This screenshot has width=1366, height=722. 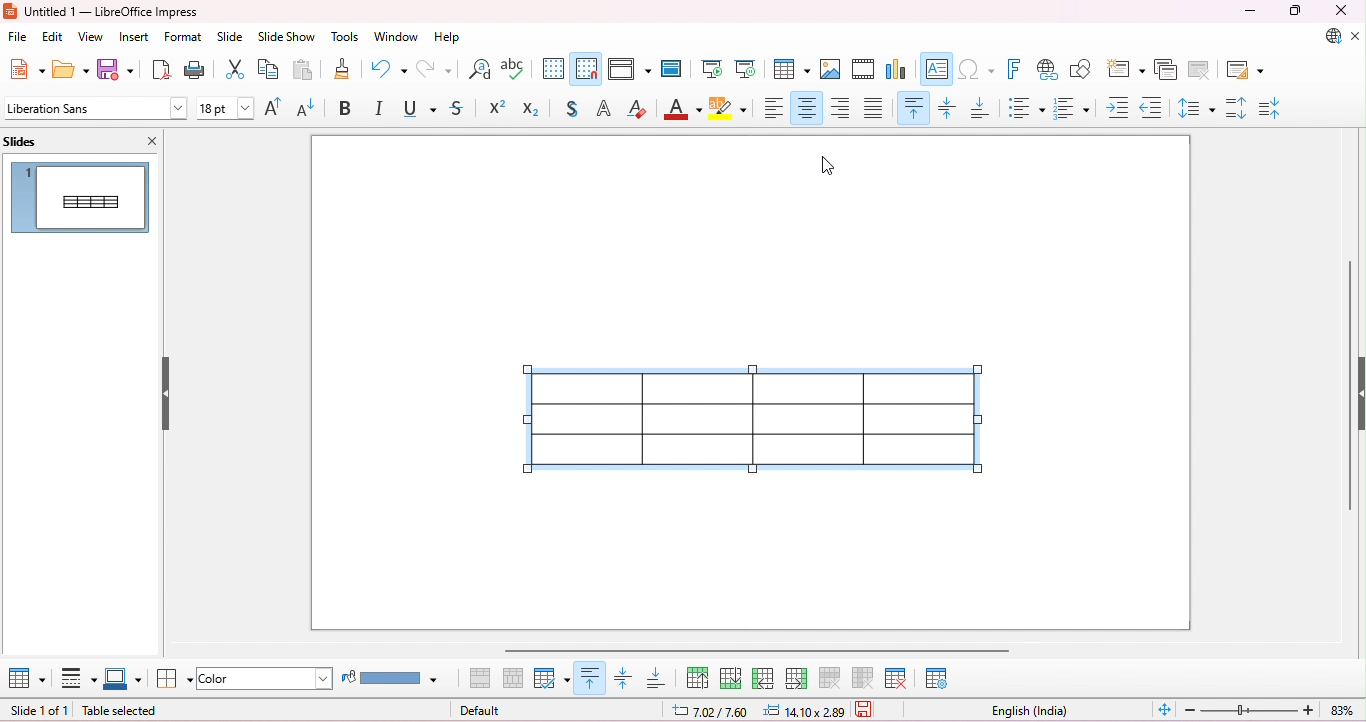 What do you see at coordinates (184, 37) in the screenshot?
I see `format` at bounding box center [184, 37].